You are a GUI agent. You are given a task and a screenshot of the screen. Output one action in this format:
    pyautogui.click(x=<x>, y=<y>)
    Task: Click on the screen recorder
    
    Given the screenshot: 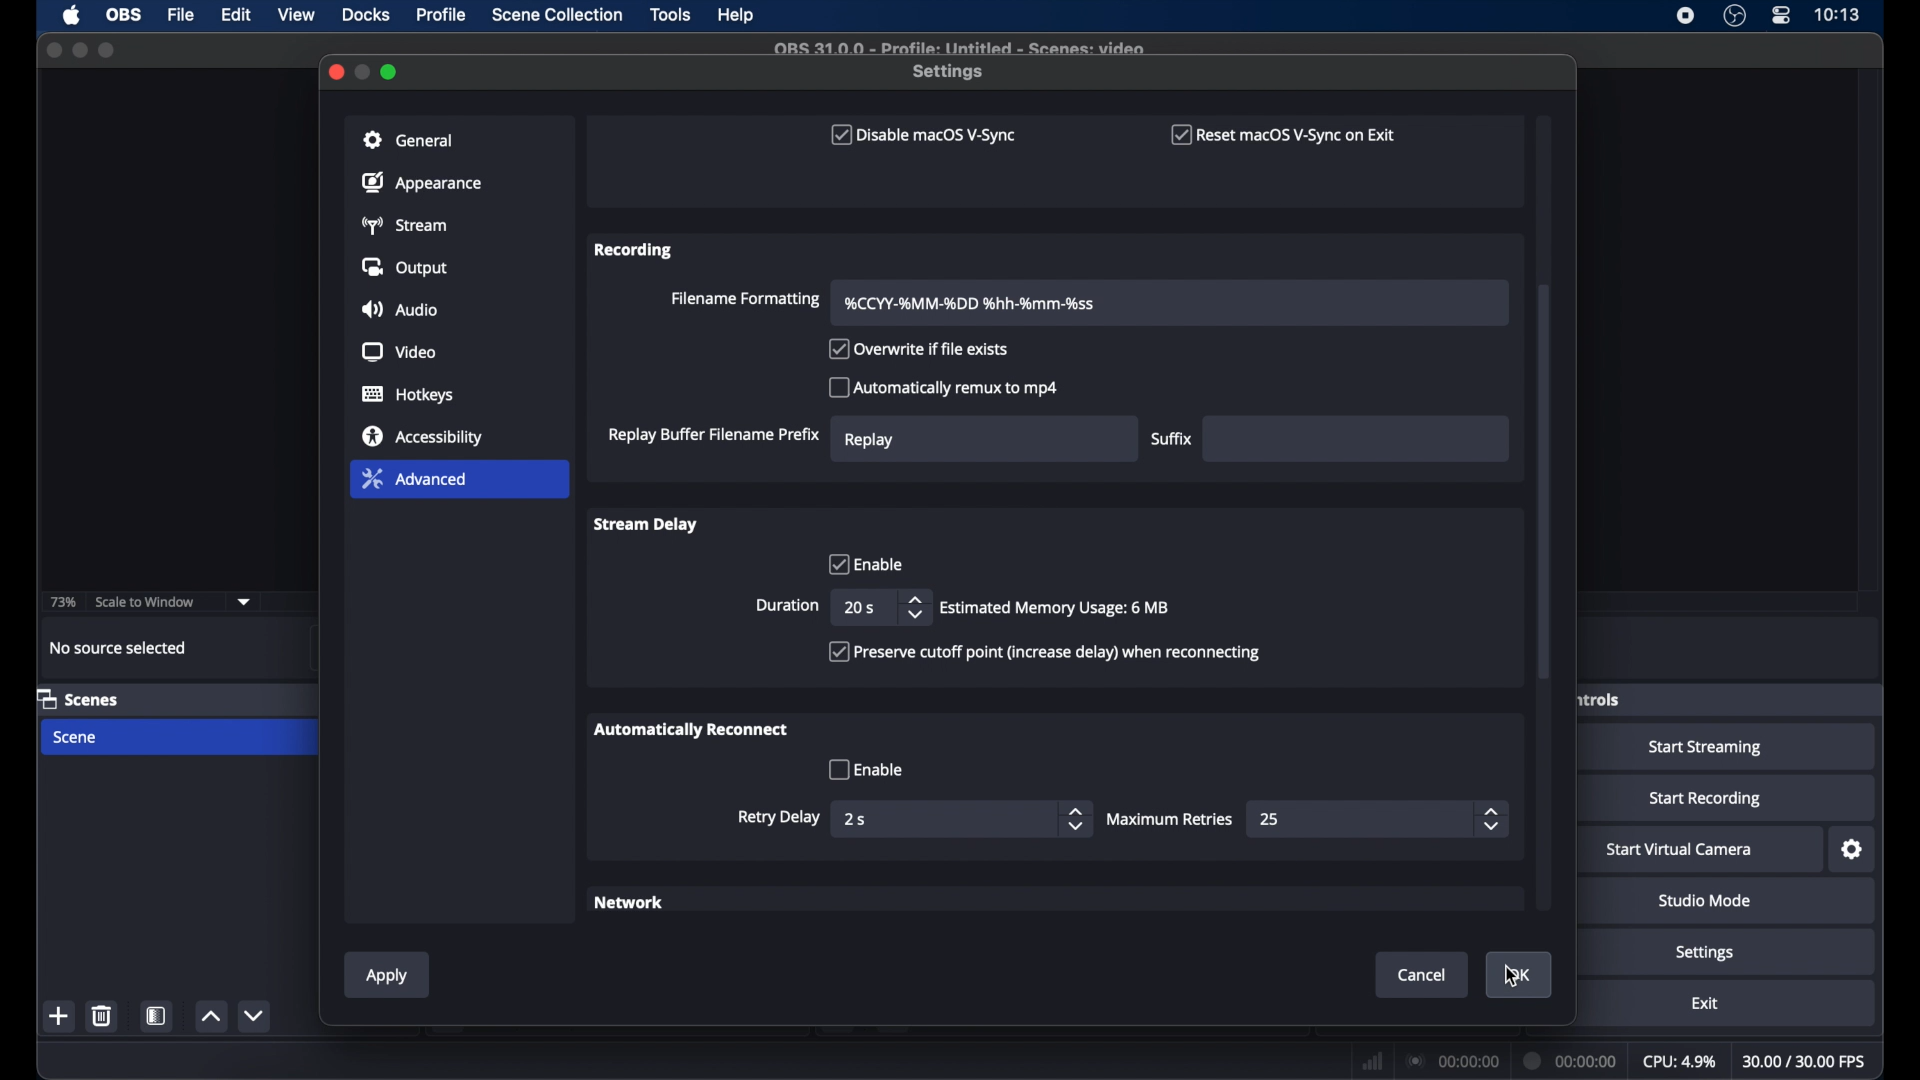 What is the action you would take?
    pyautogui.click(x=1684, y=16)
    